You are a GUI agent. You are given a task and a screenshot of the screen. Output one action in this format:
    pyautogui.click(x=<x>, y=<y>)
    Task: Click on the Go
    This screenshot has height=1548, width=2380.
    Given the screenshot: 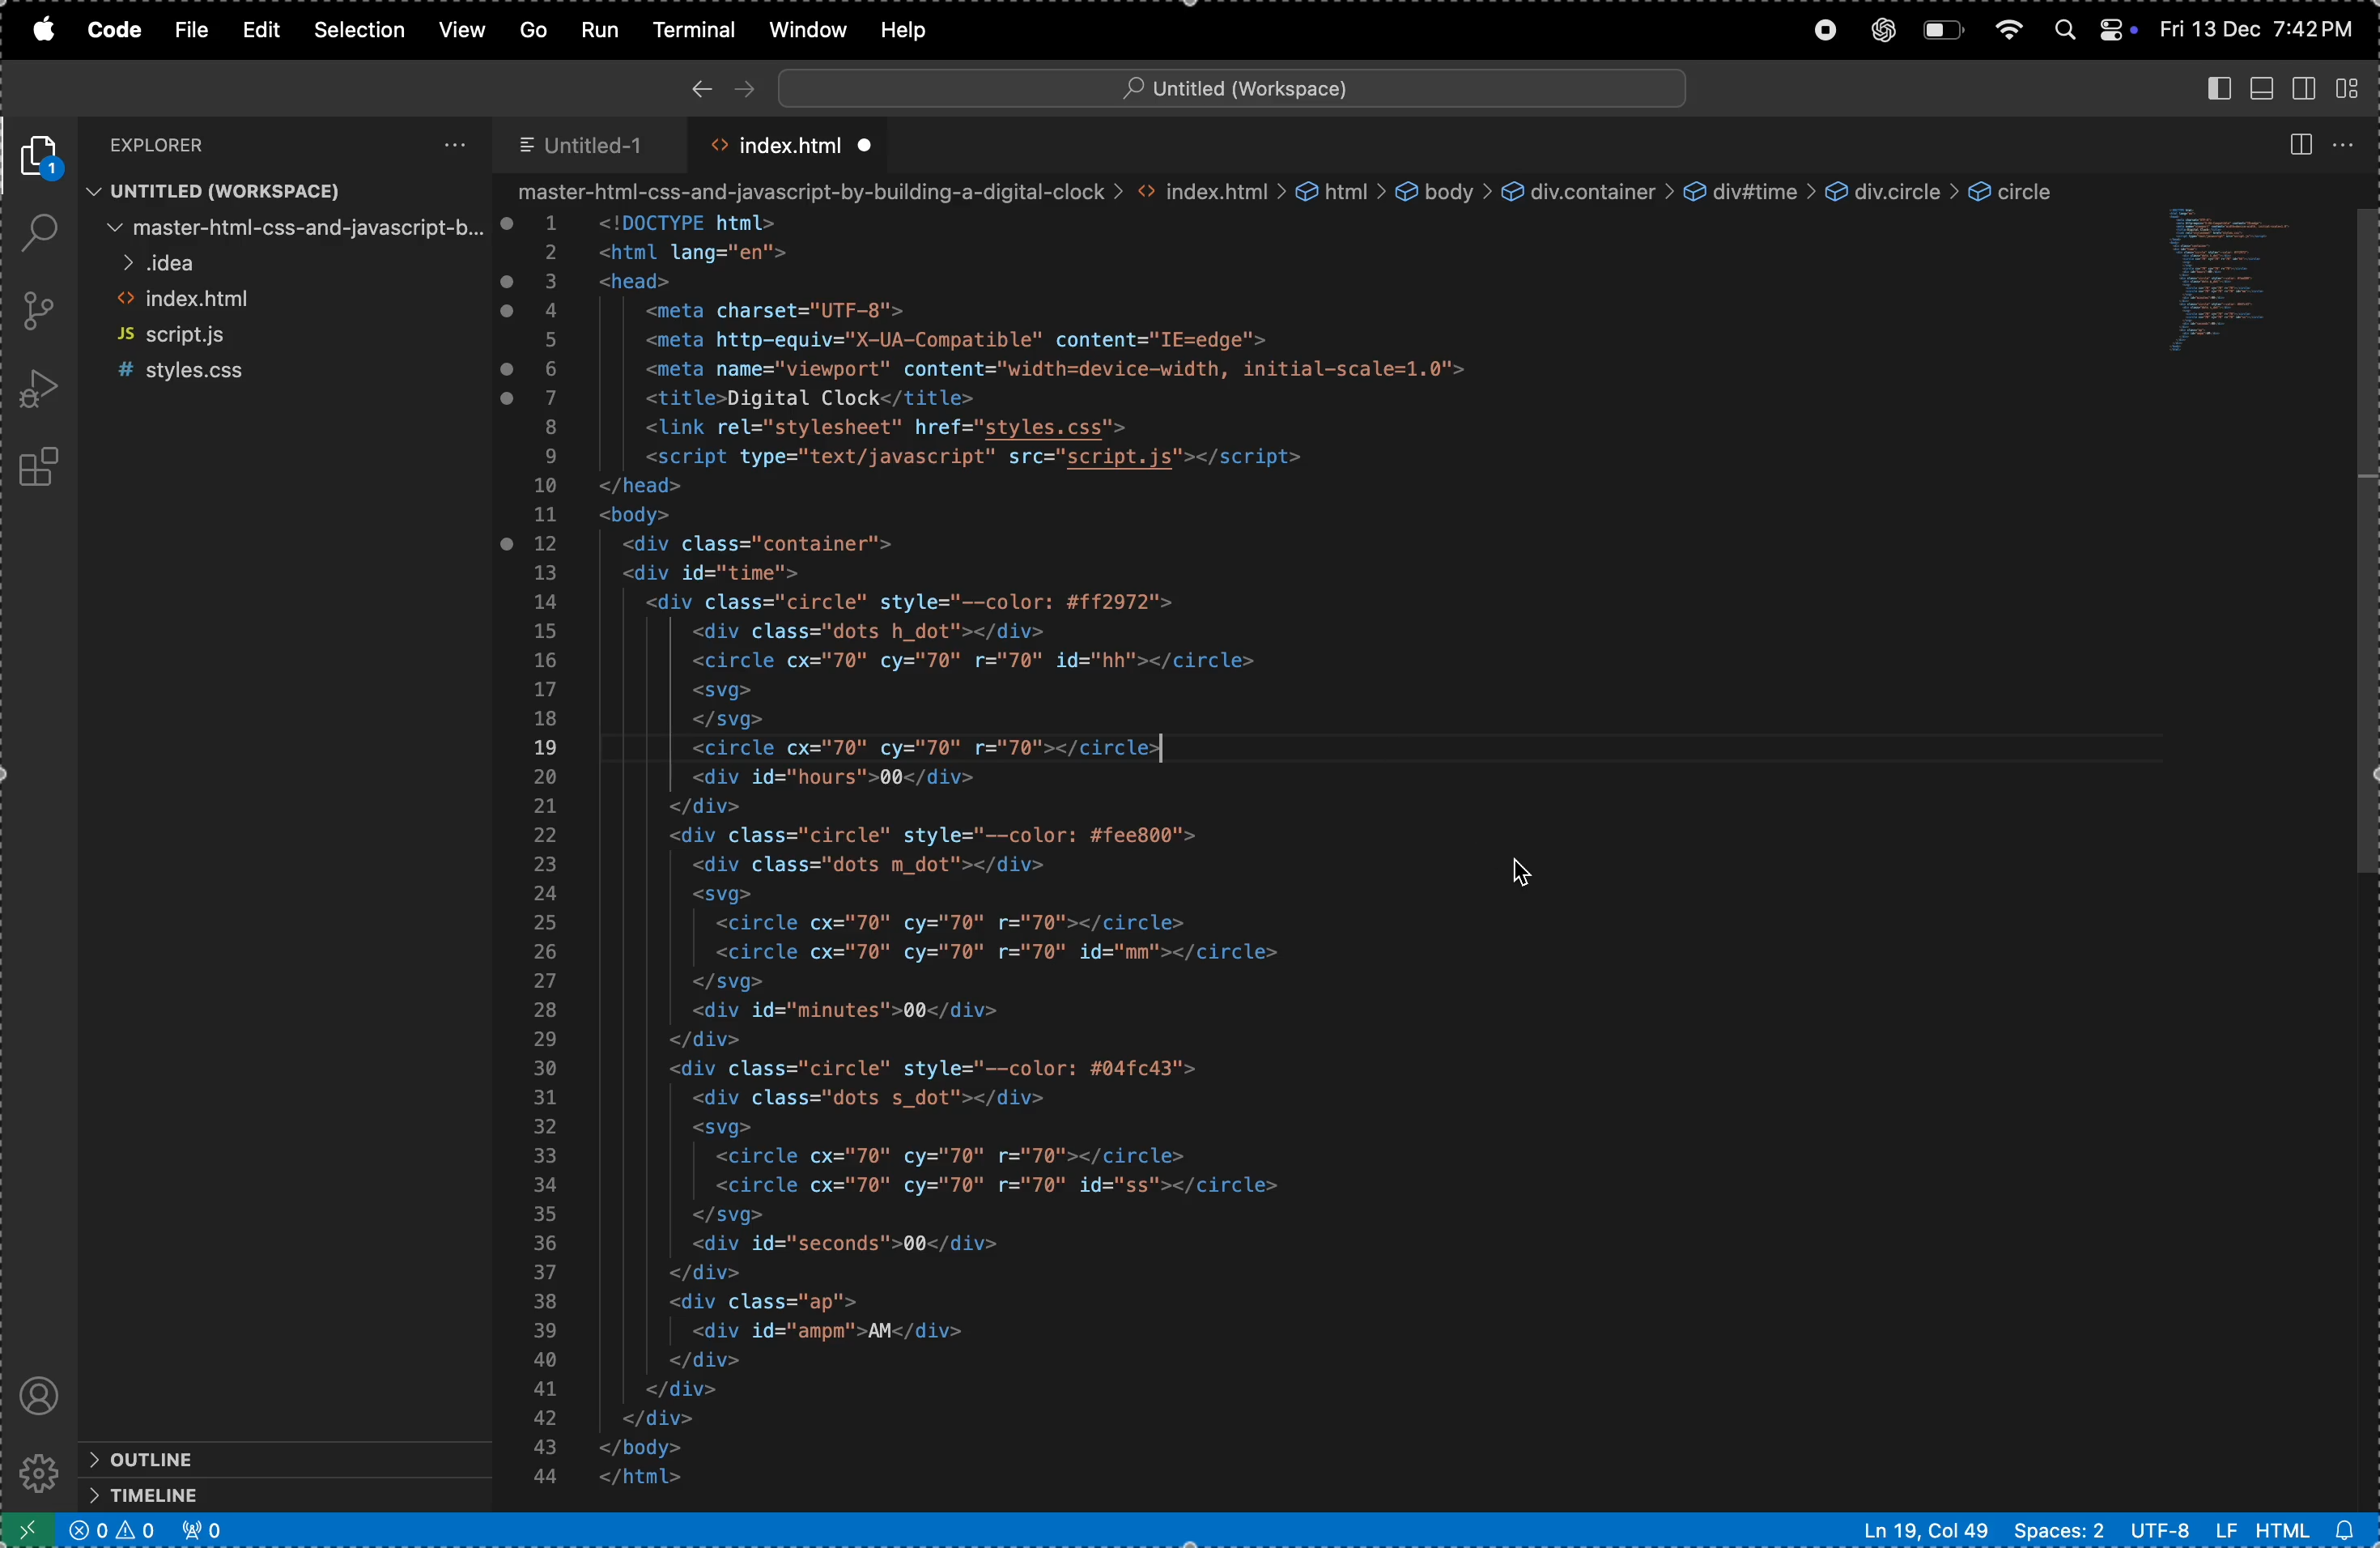 What is the action you would take?
    pyautogui.click(x=537, y=29)
    